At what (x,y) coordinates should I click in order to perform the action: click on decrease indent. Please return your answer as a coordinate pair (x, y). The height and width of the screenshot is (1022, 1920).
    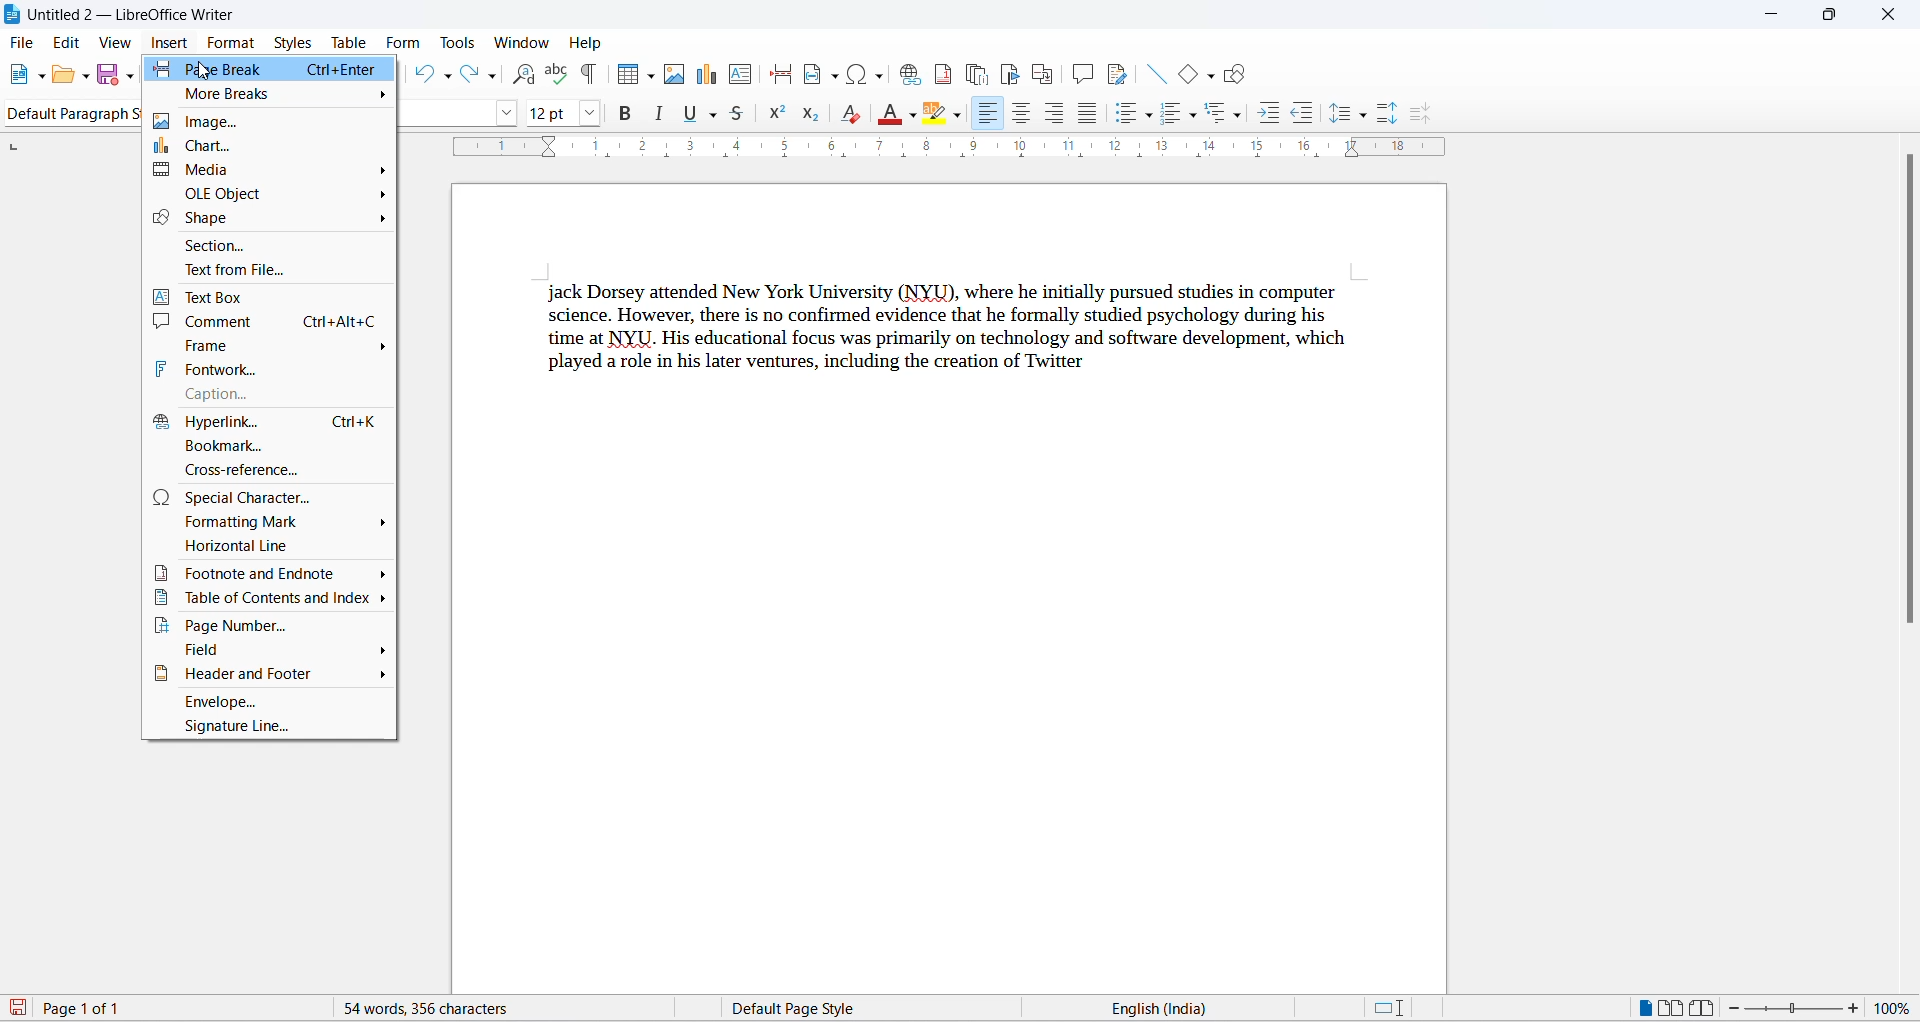
    Looking at the image, I should click on (1304, 116).